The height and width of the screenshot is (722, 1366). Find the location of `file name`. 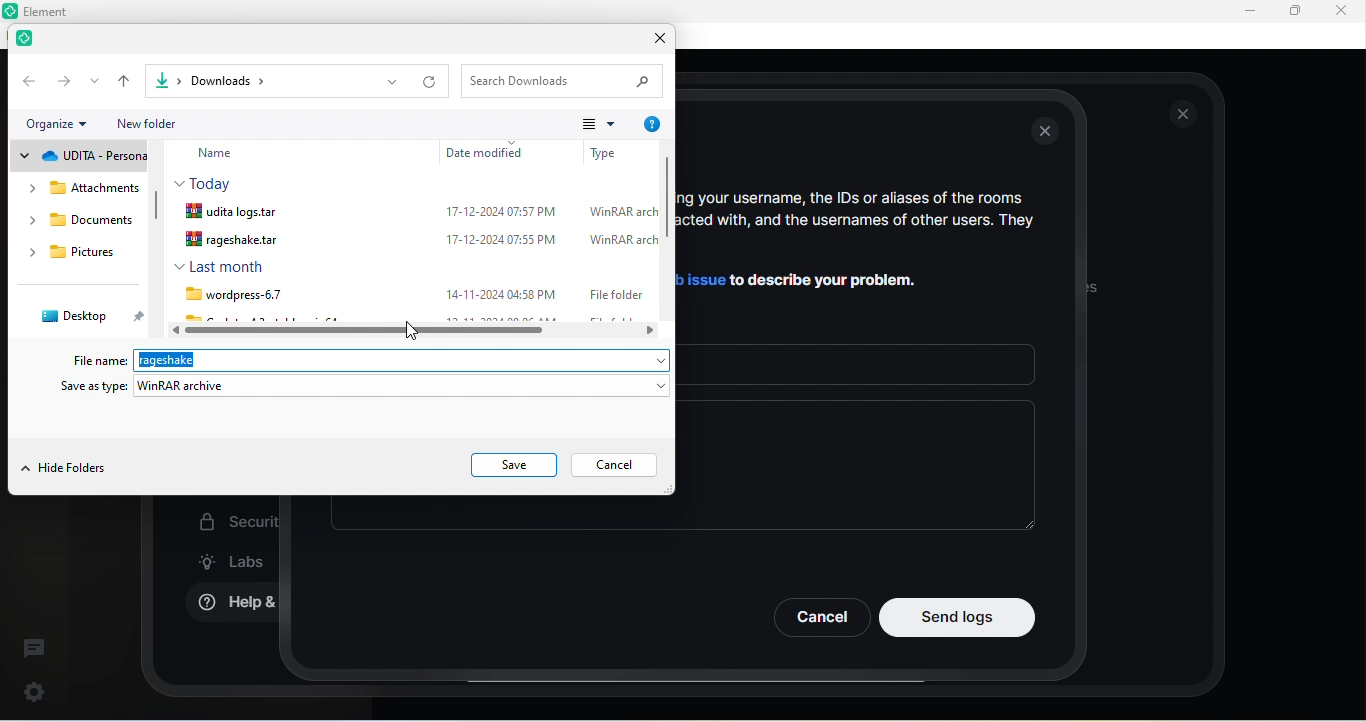

file name is located at coordinates (102, 360).